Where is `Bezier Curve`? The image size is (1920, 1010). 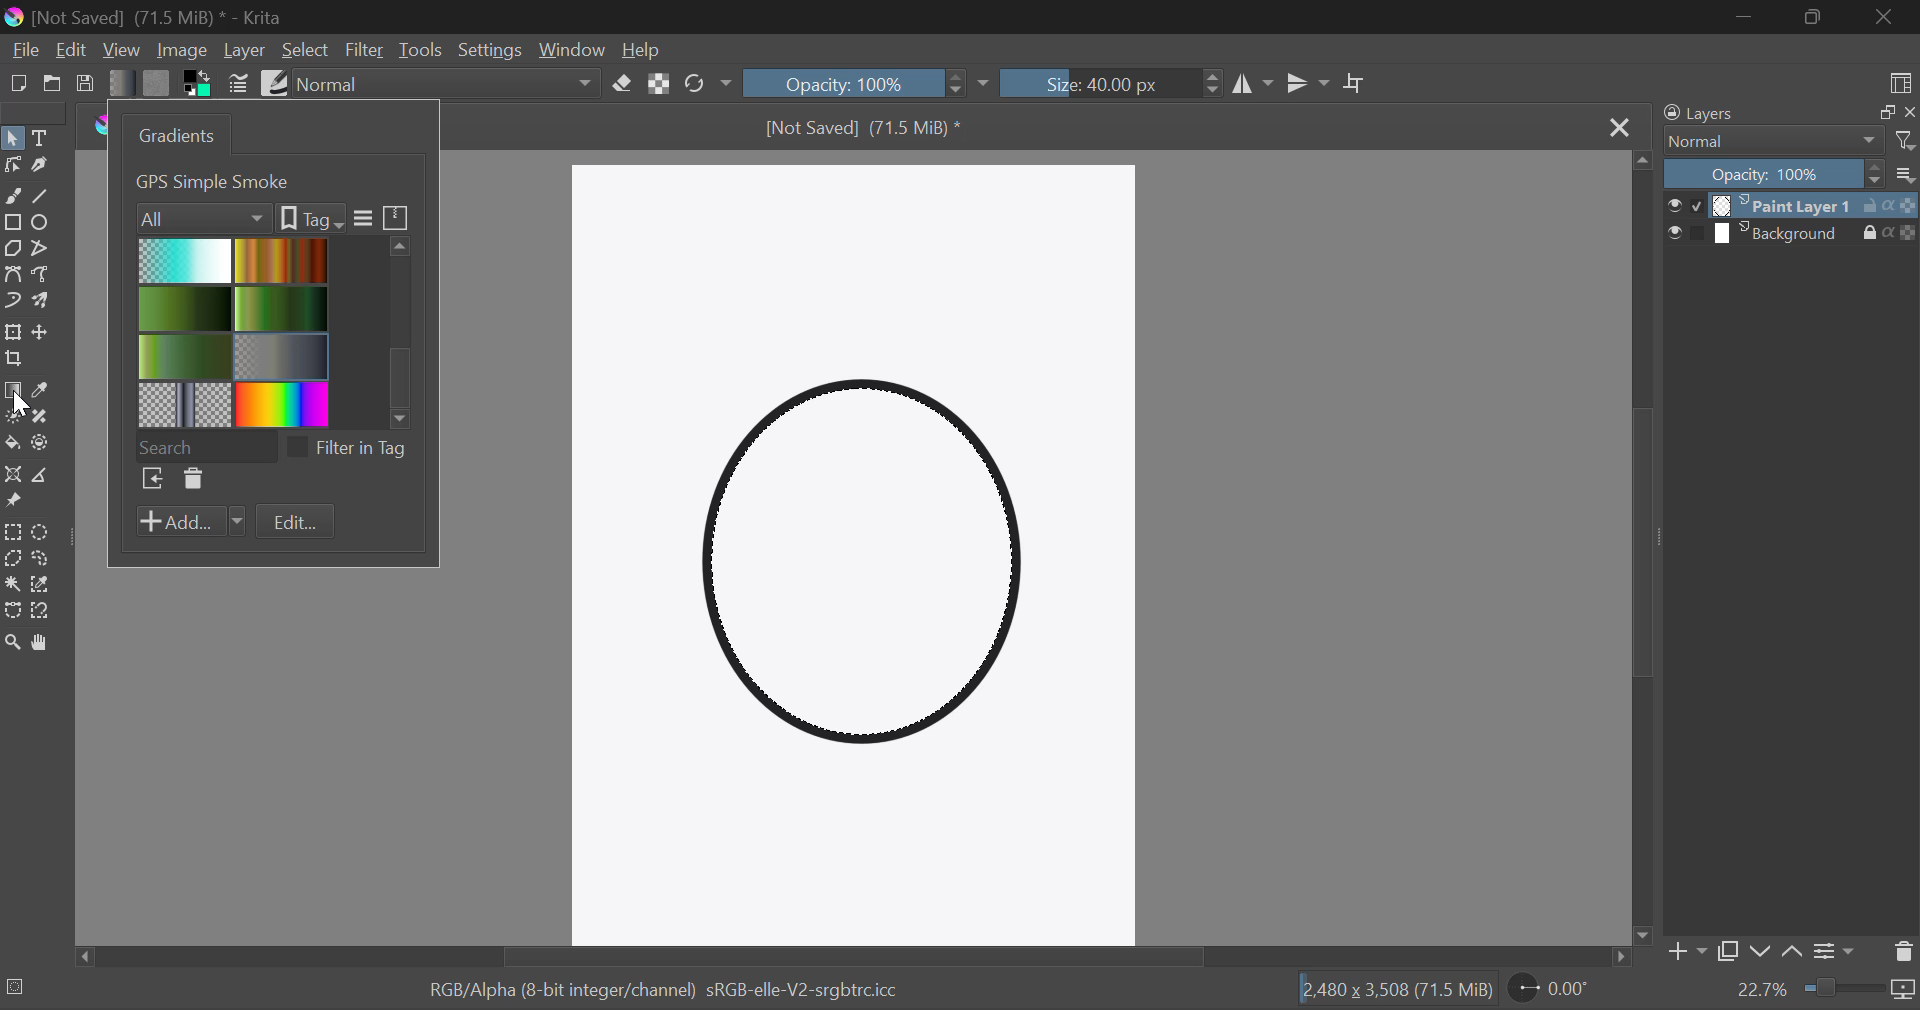 Bezier Curve is located at coordinates (13, 275).